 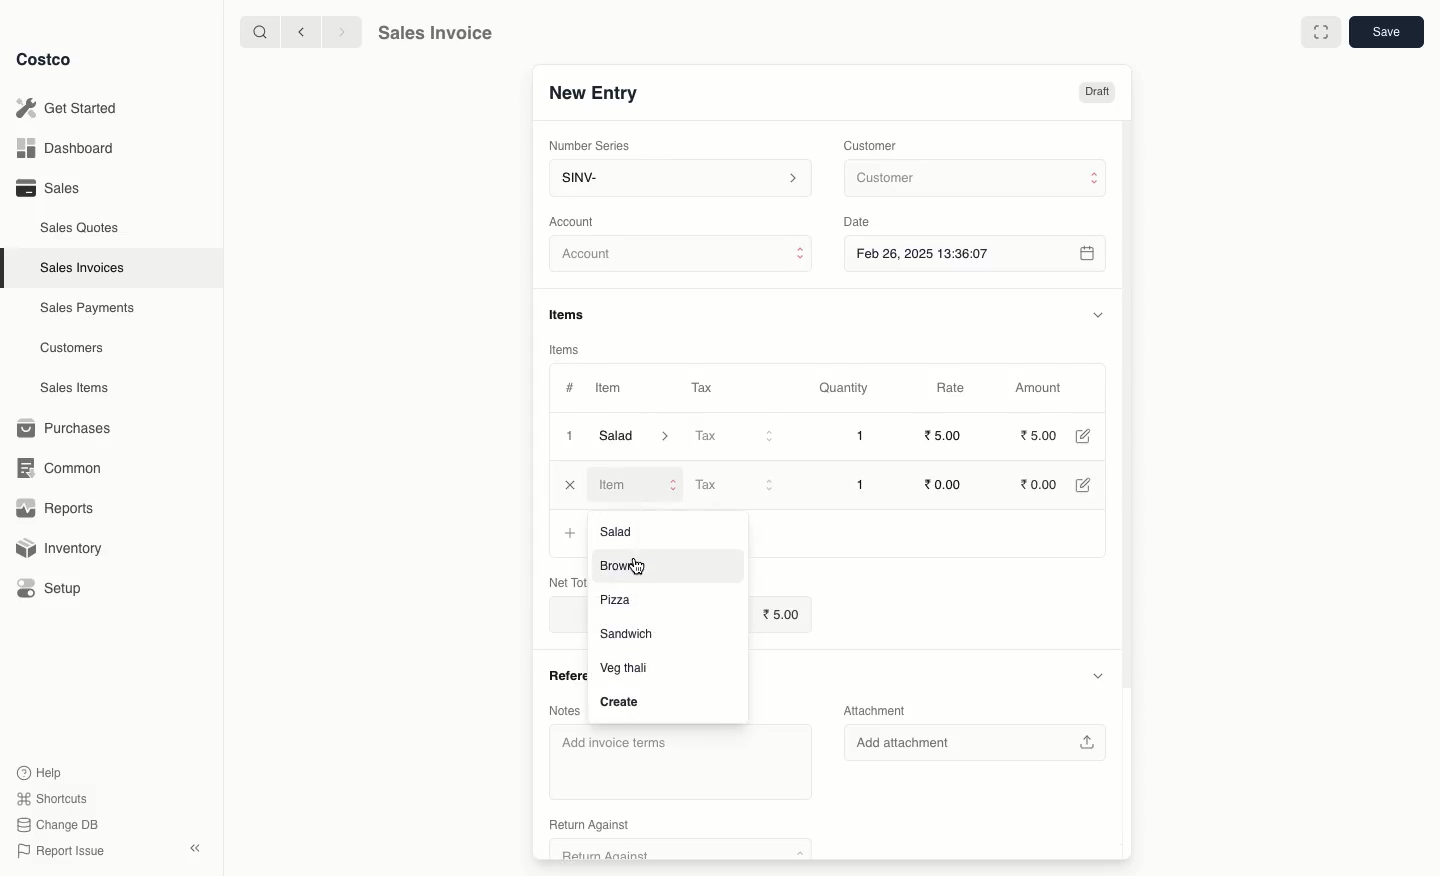 What do you see at coordinates (639, 486) in the screenshot?
I see `Item` at bounding box center [639, 486].